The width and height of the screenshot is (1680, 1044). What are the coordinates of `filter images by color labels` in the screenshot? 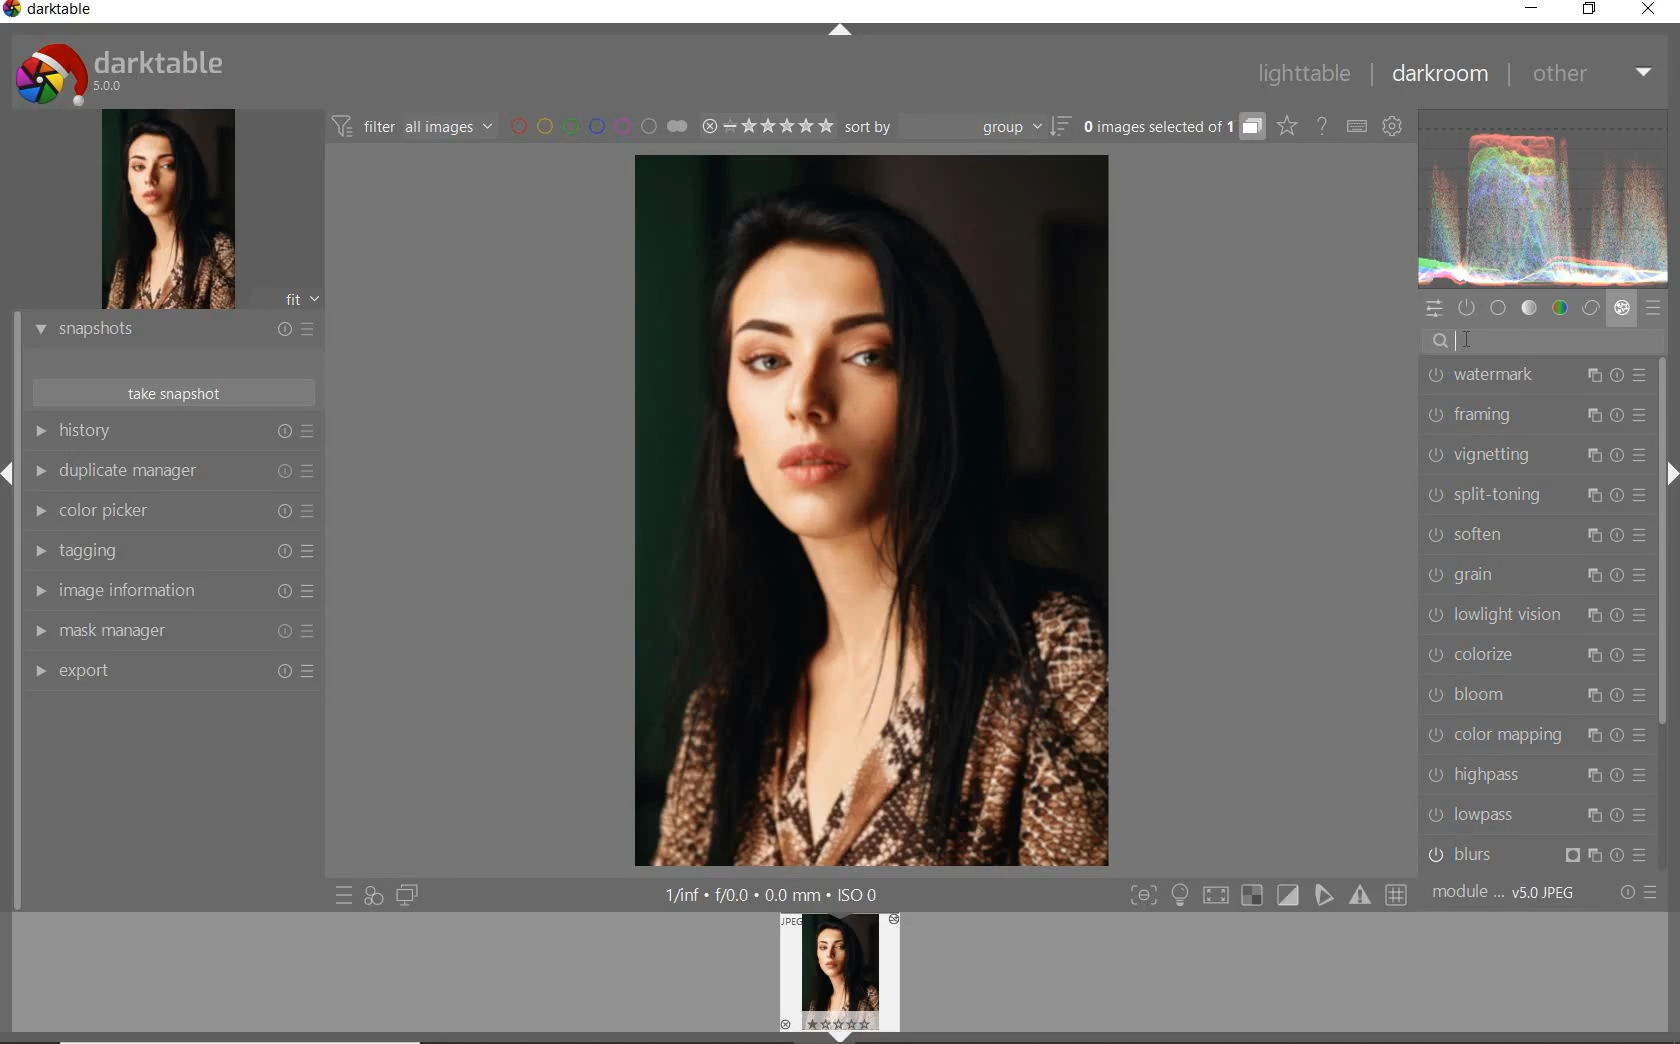 It's located at (580, 127).